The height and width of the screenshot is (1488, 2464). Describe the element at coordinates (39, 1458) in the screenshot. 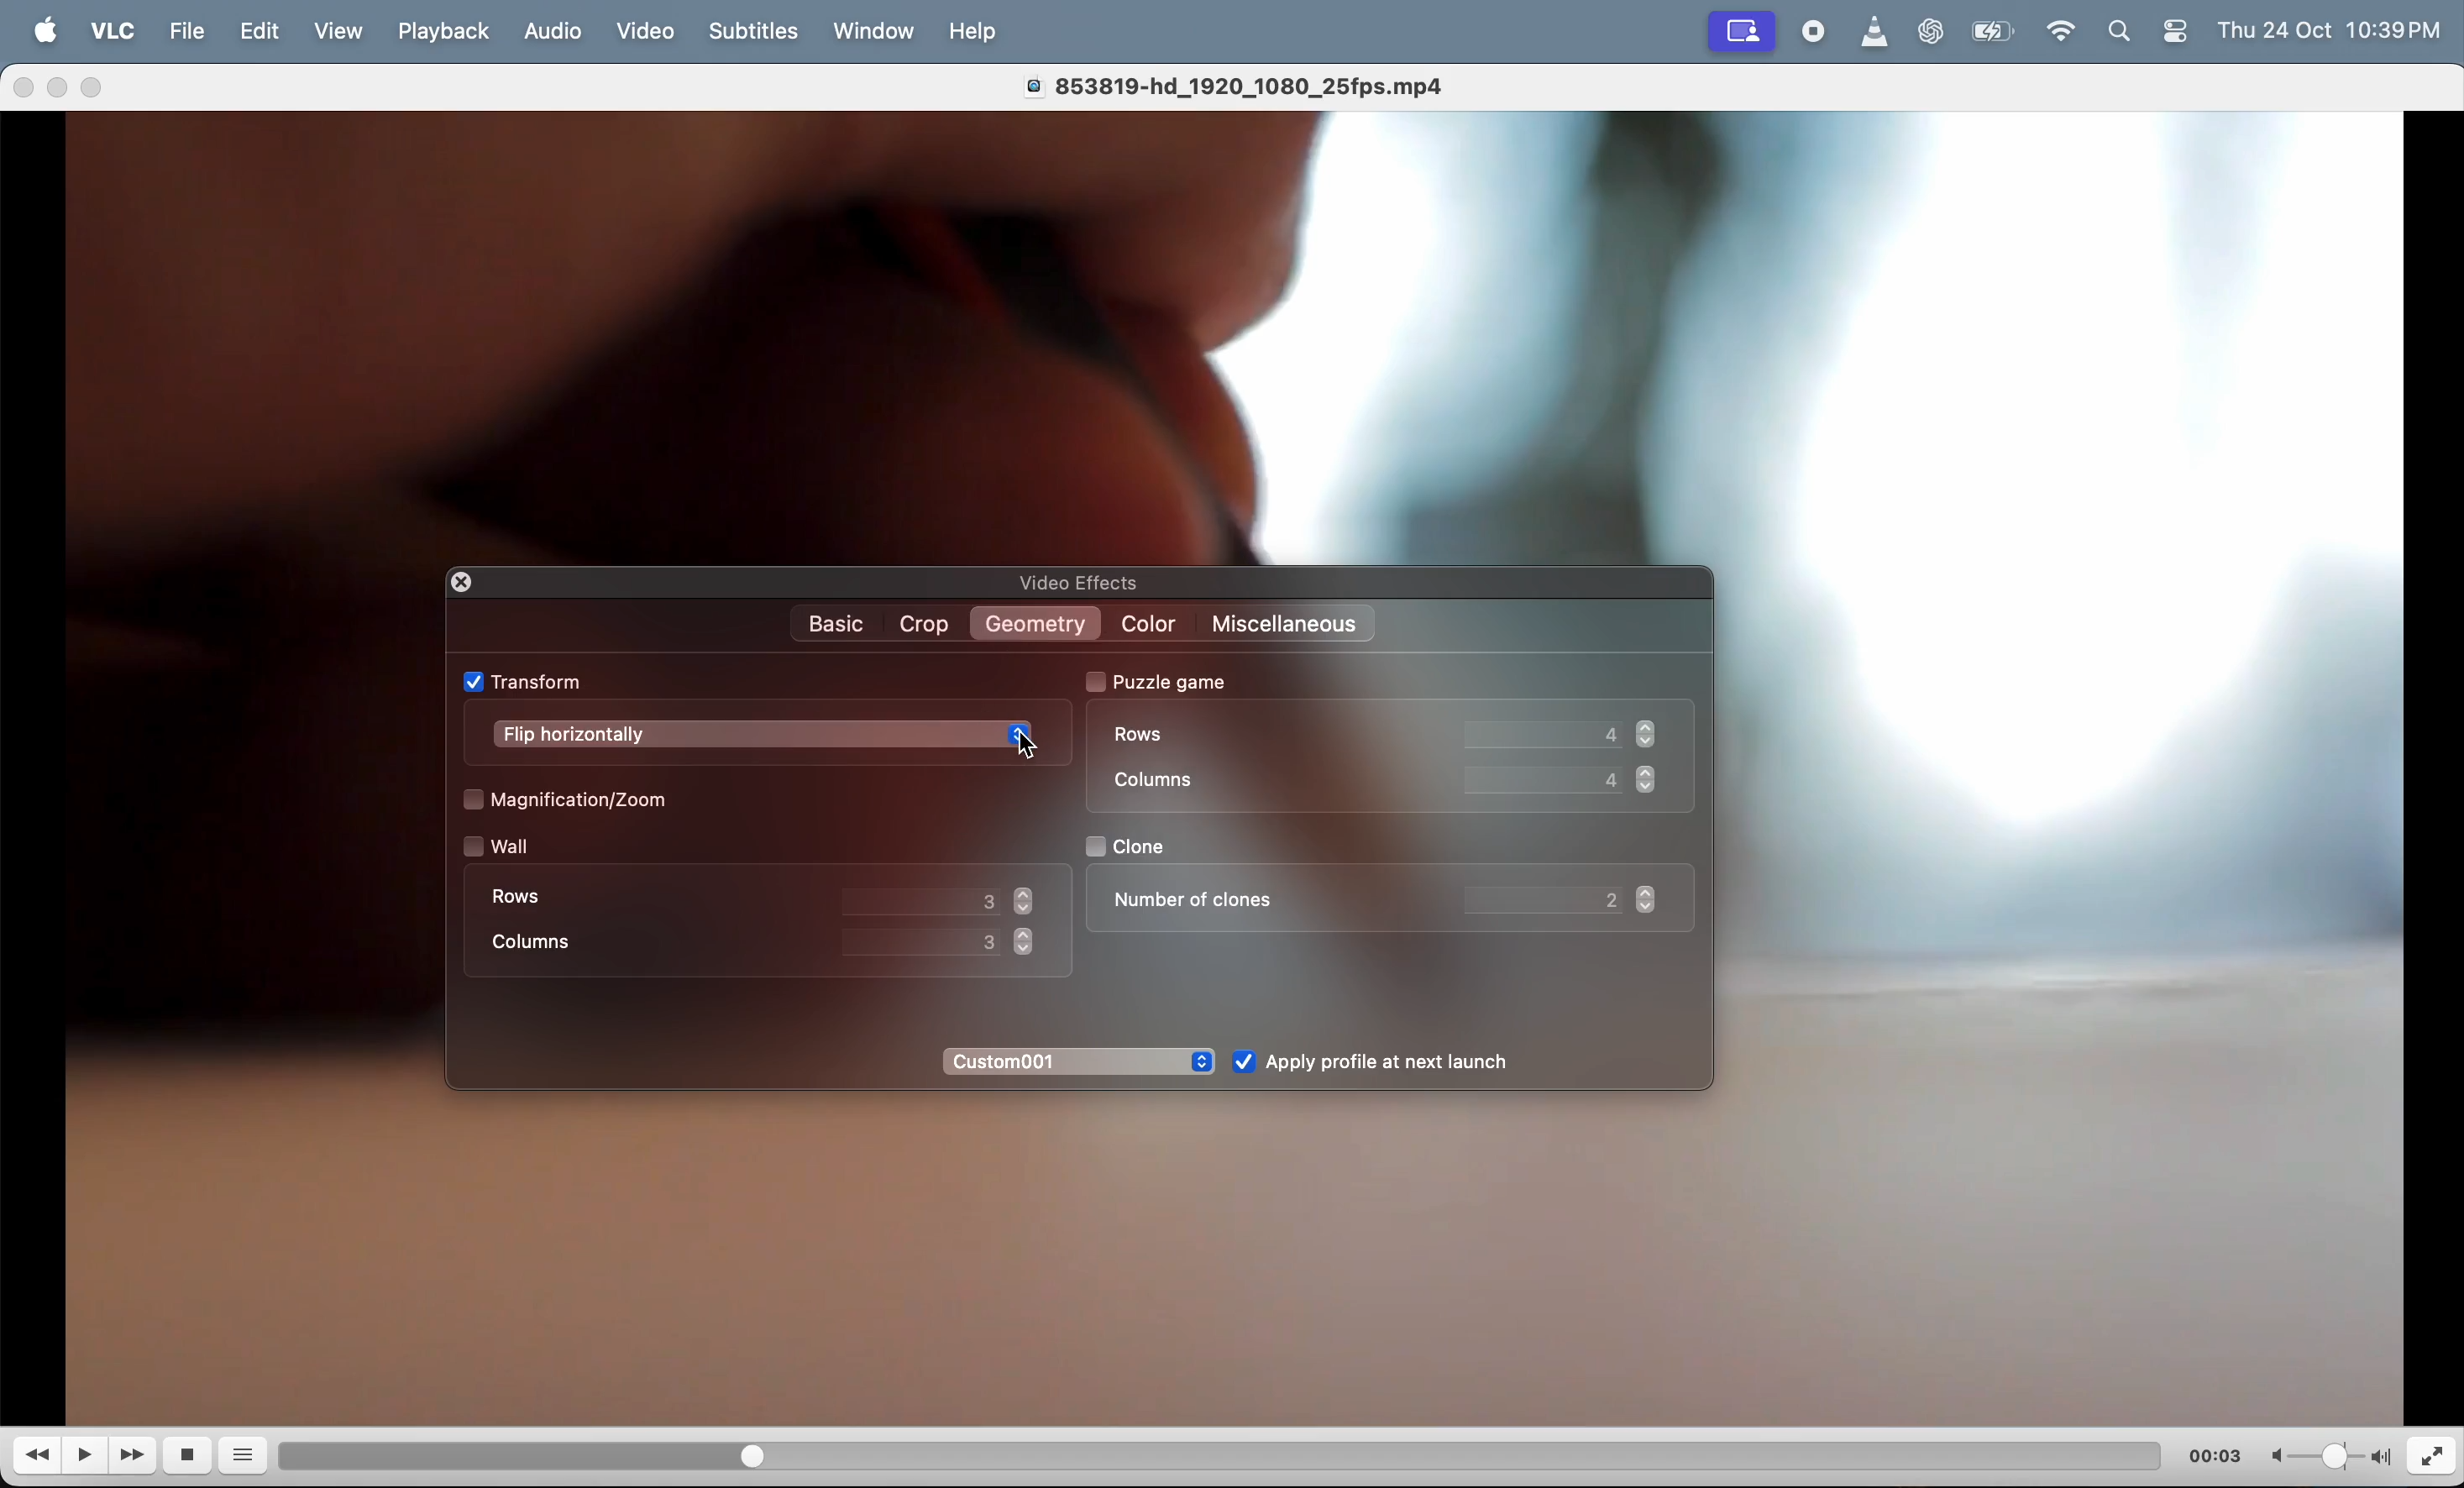

I see `reverse` at that location.